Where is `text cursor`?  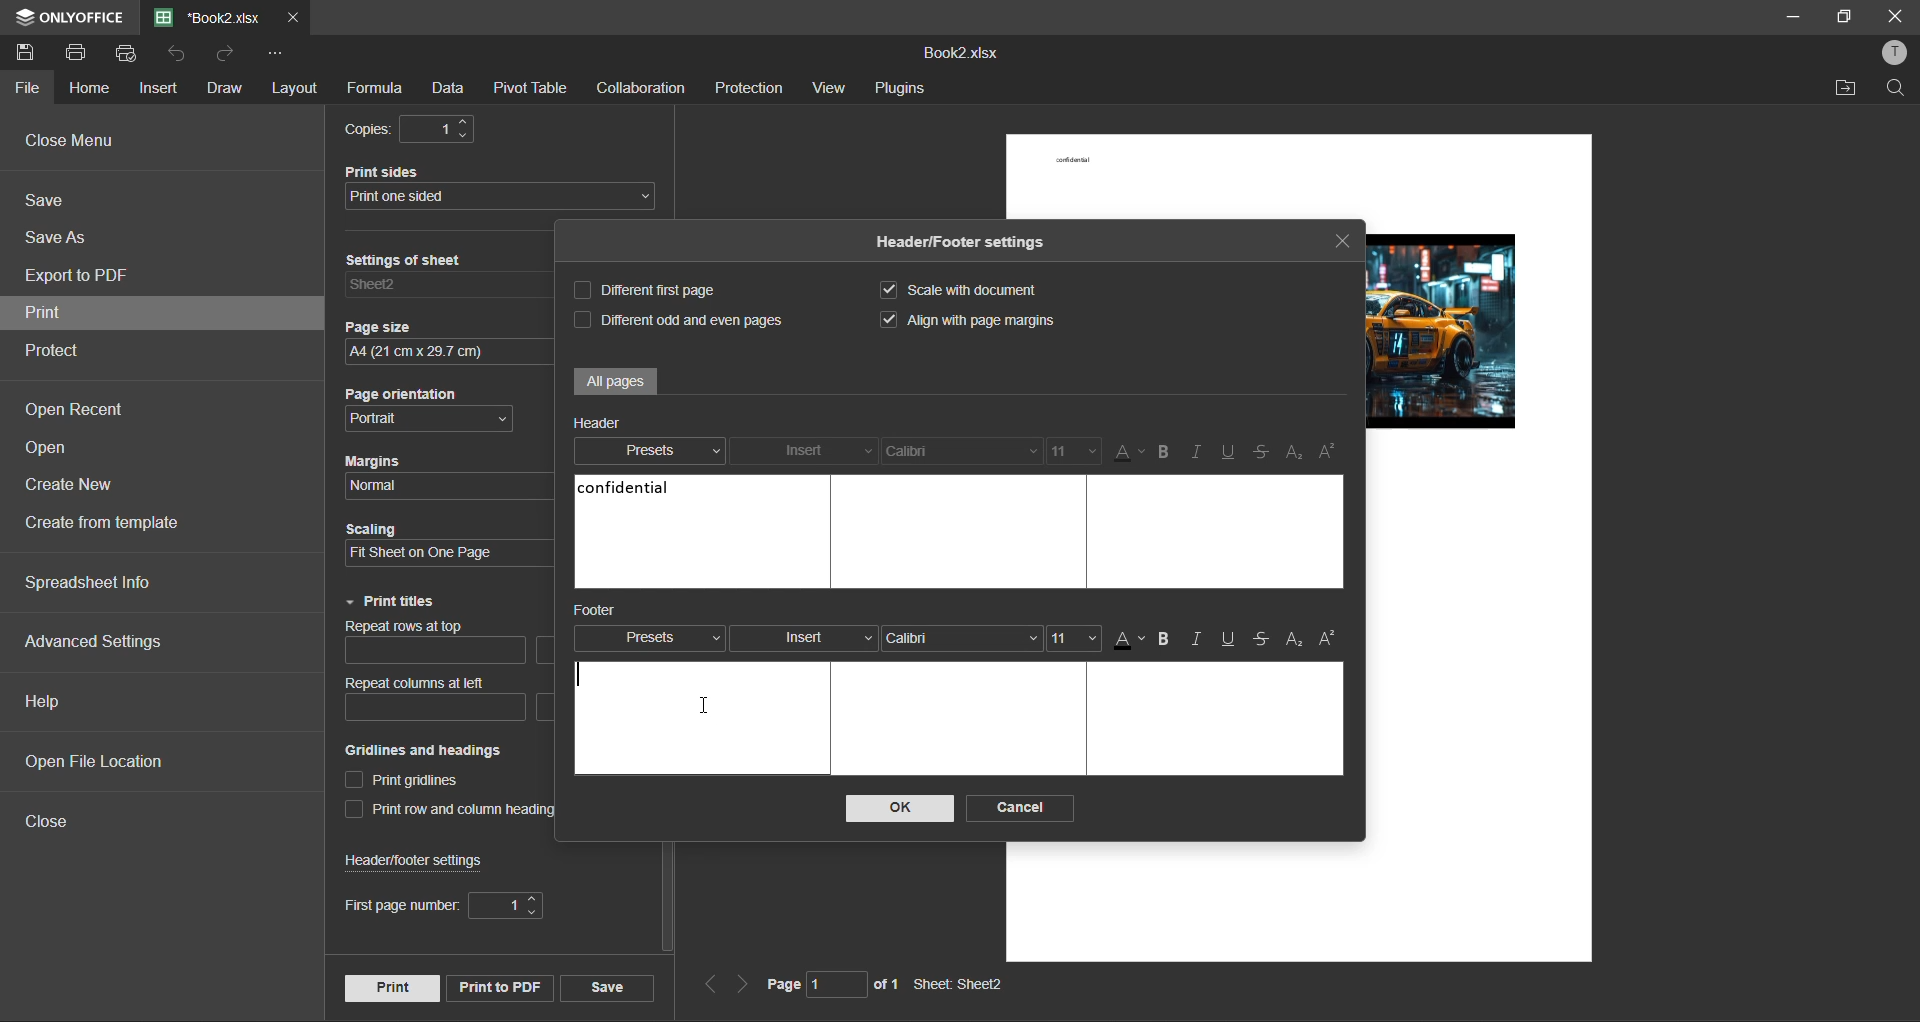
text cursor is located at coordinates (580, 675).